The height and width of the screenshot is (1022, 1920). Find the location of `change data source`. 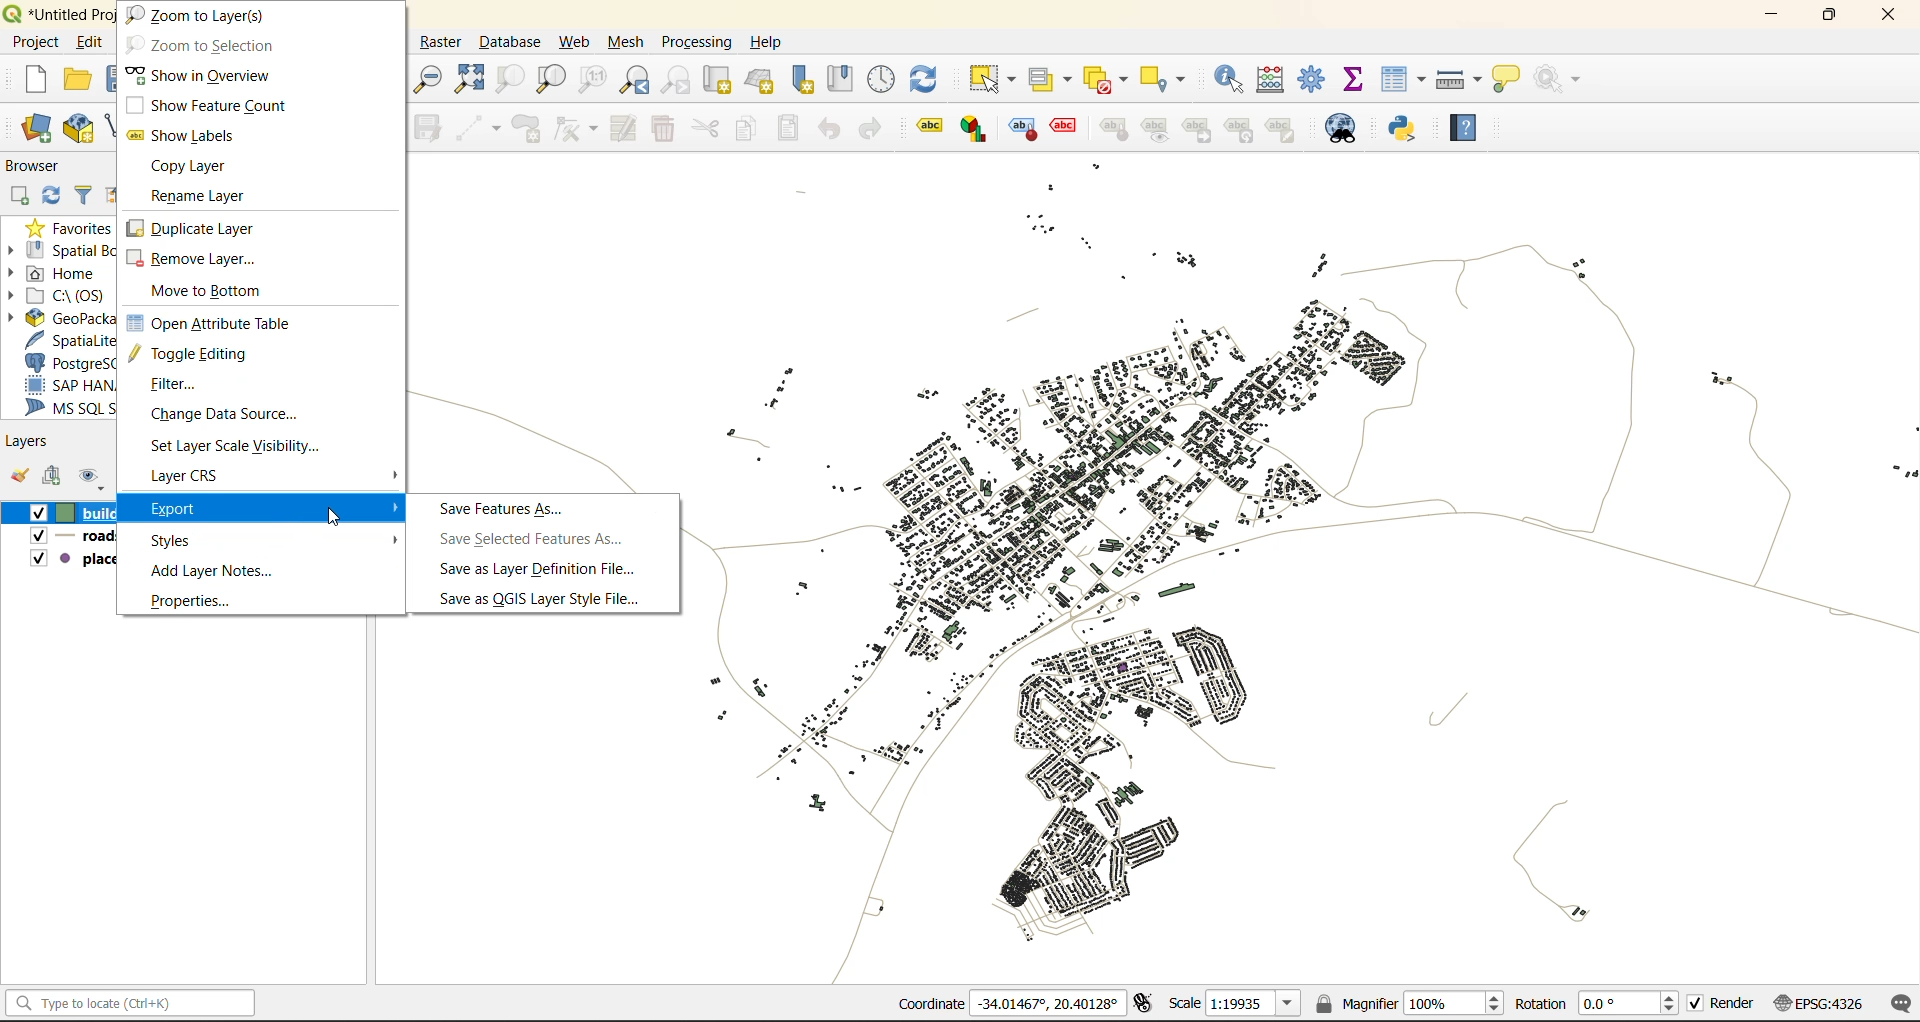

change data source is located at coordinates (227, 413).